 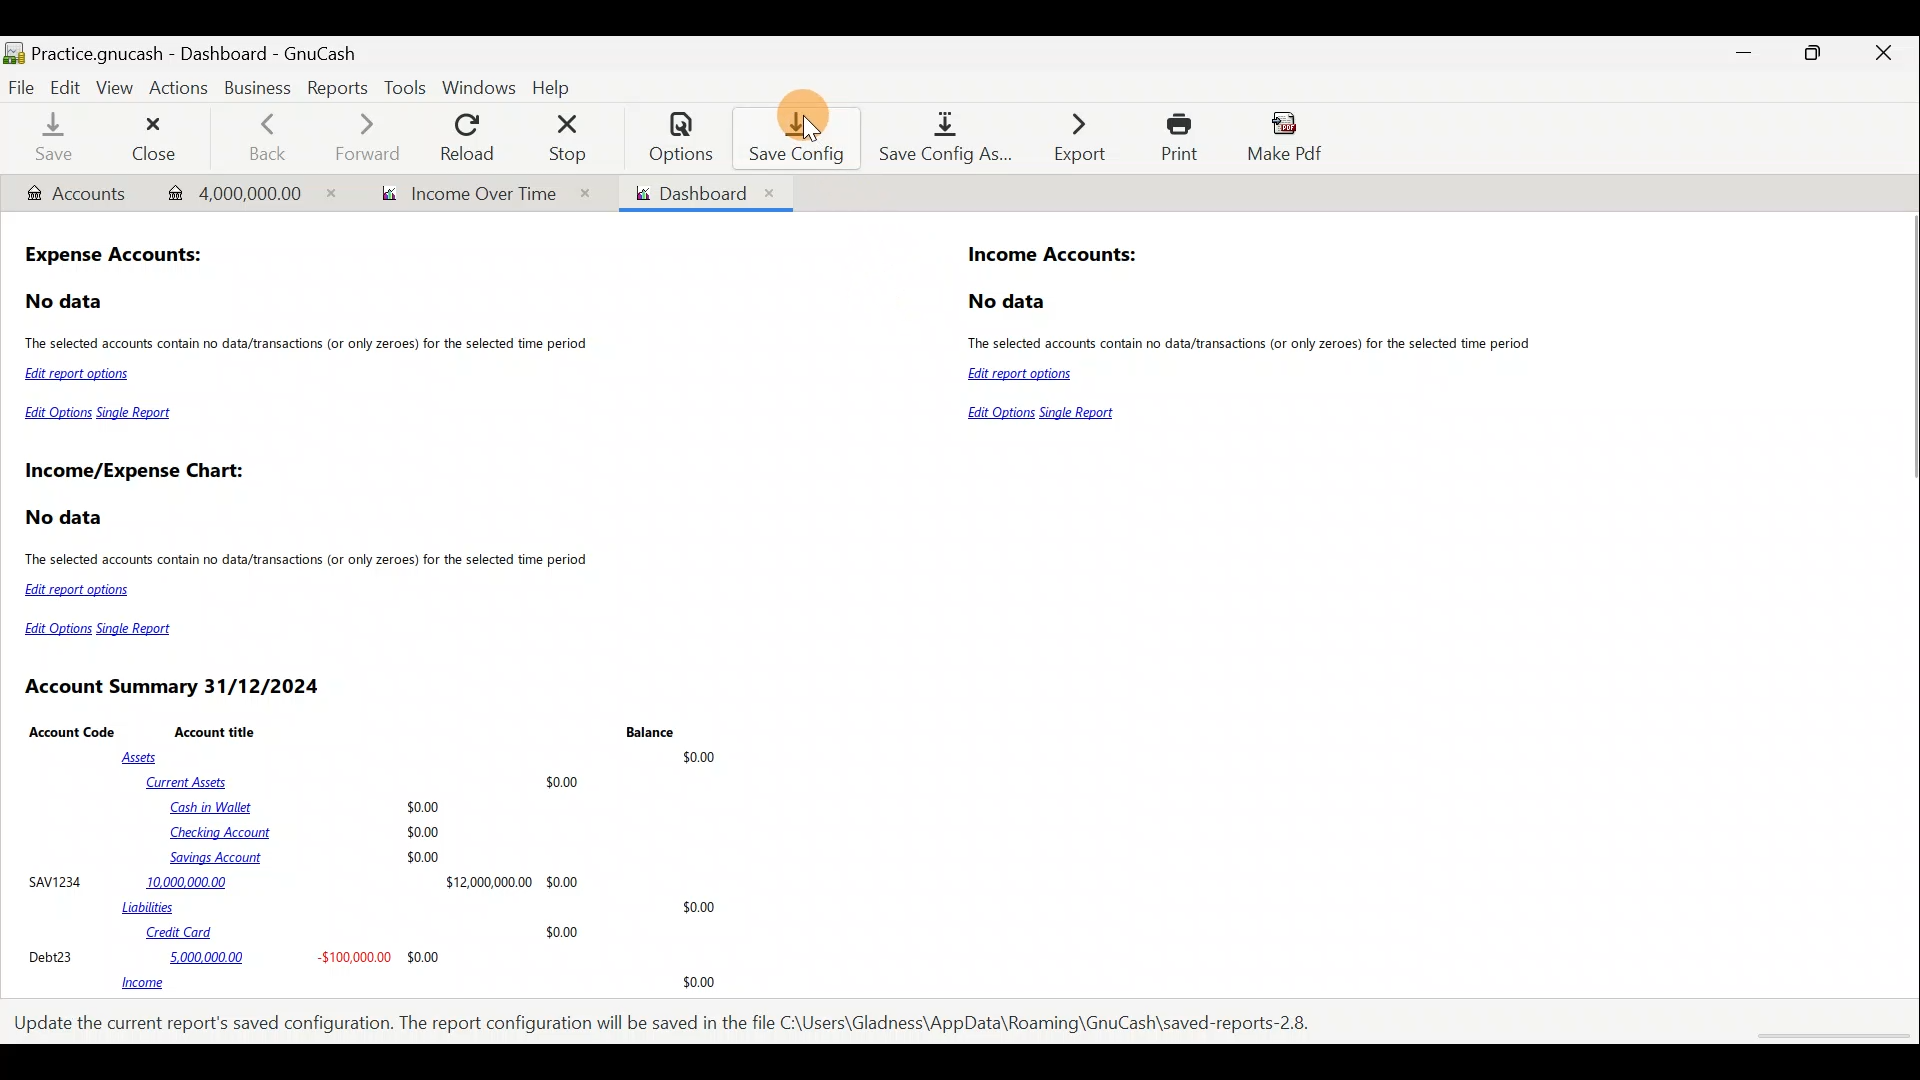 I want to click on File location, so click(x=670, y=1021).